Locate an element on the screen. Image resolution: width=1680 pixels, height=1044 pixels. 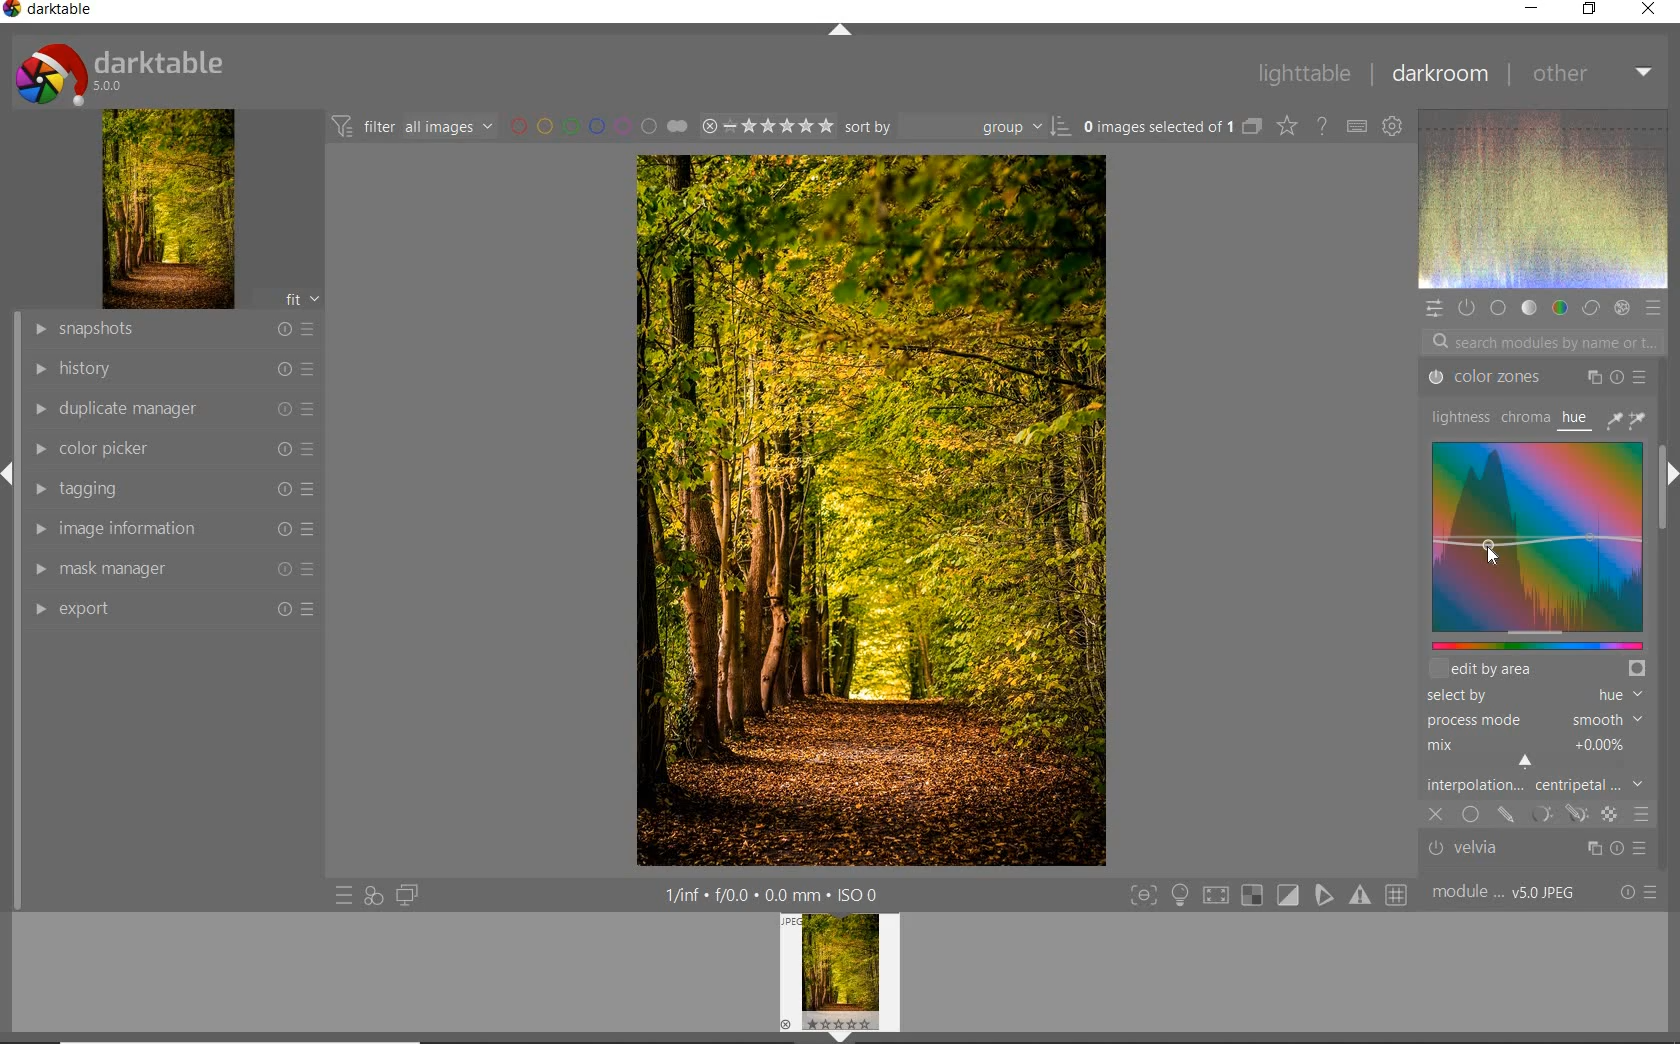
OTHER is located at coordinates (1594, 73).